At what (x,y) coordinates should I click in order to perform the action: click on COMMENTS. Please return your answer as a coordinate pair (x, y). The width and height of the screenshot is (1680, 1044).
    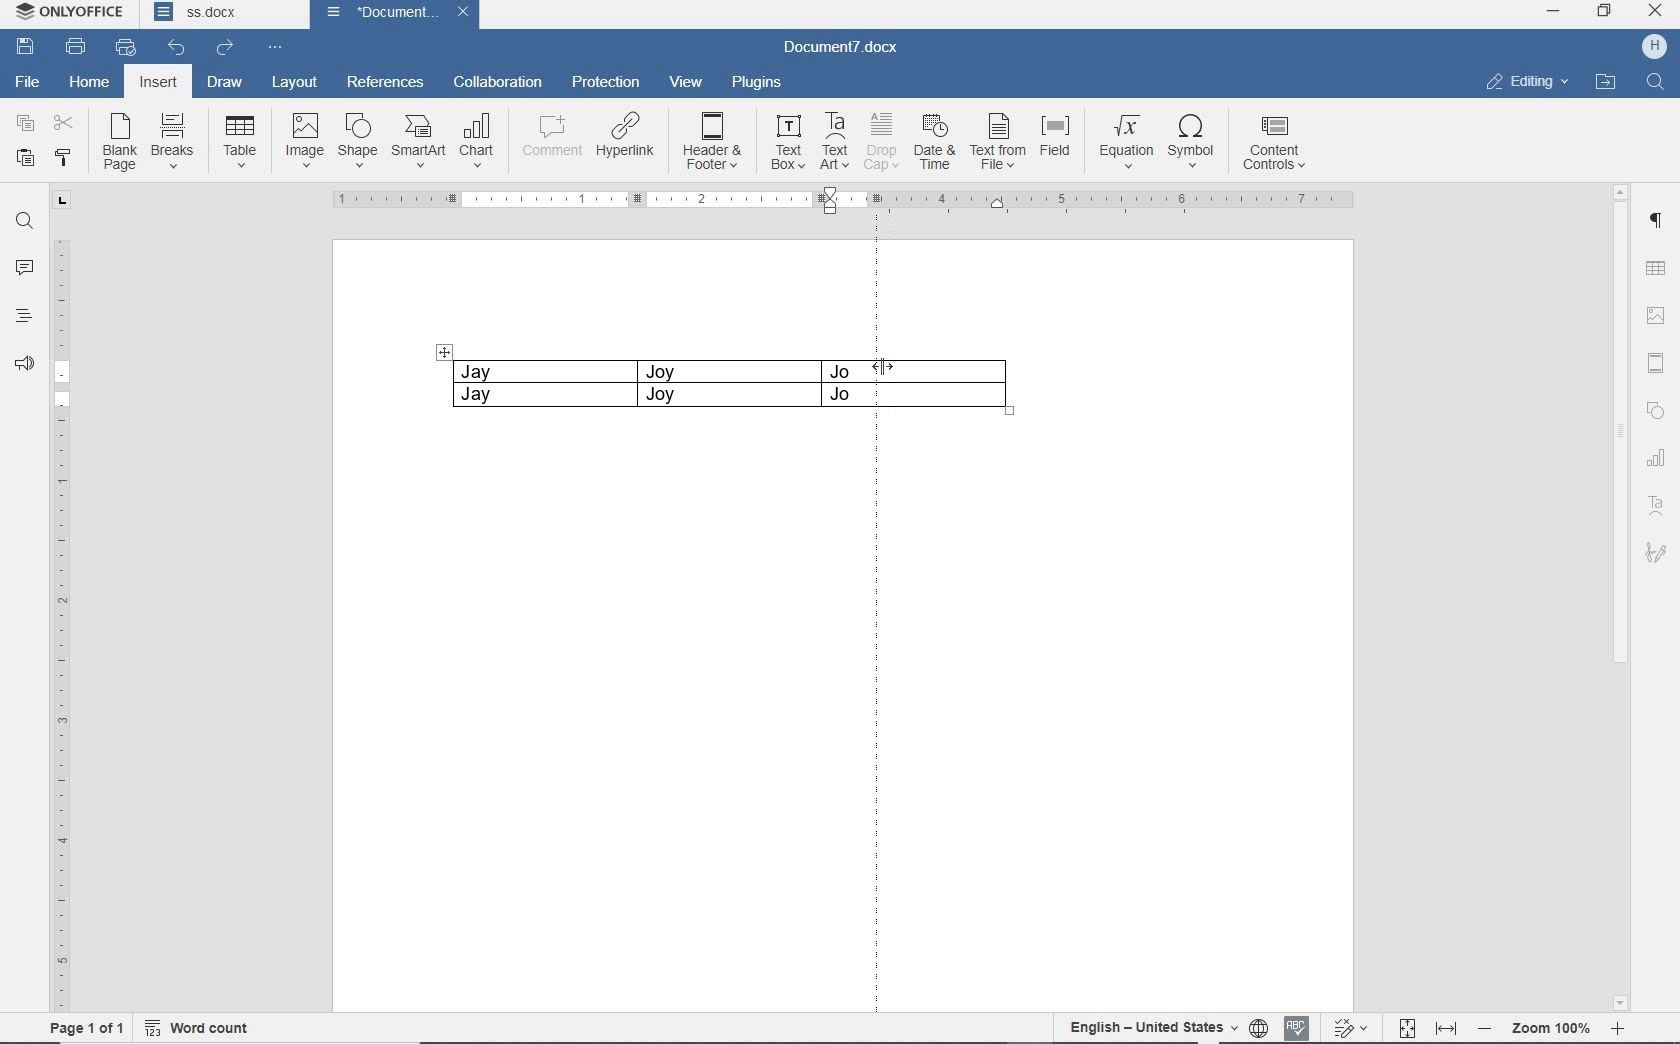
    Looking at the image, I should click on (24, 267).